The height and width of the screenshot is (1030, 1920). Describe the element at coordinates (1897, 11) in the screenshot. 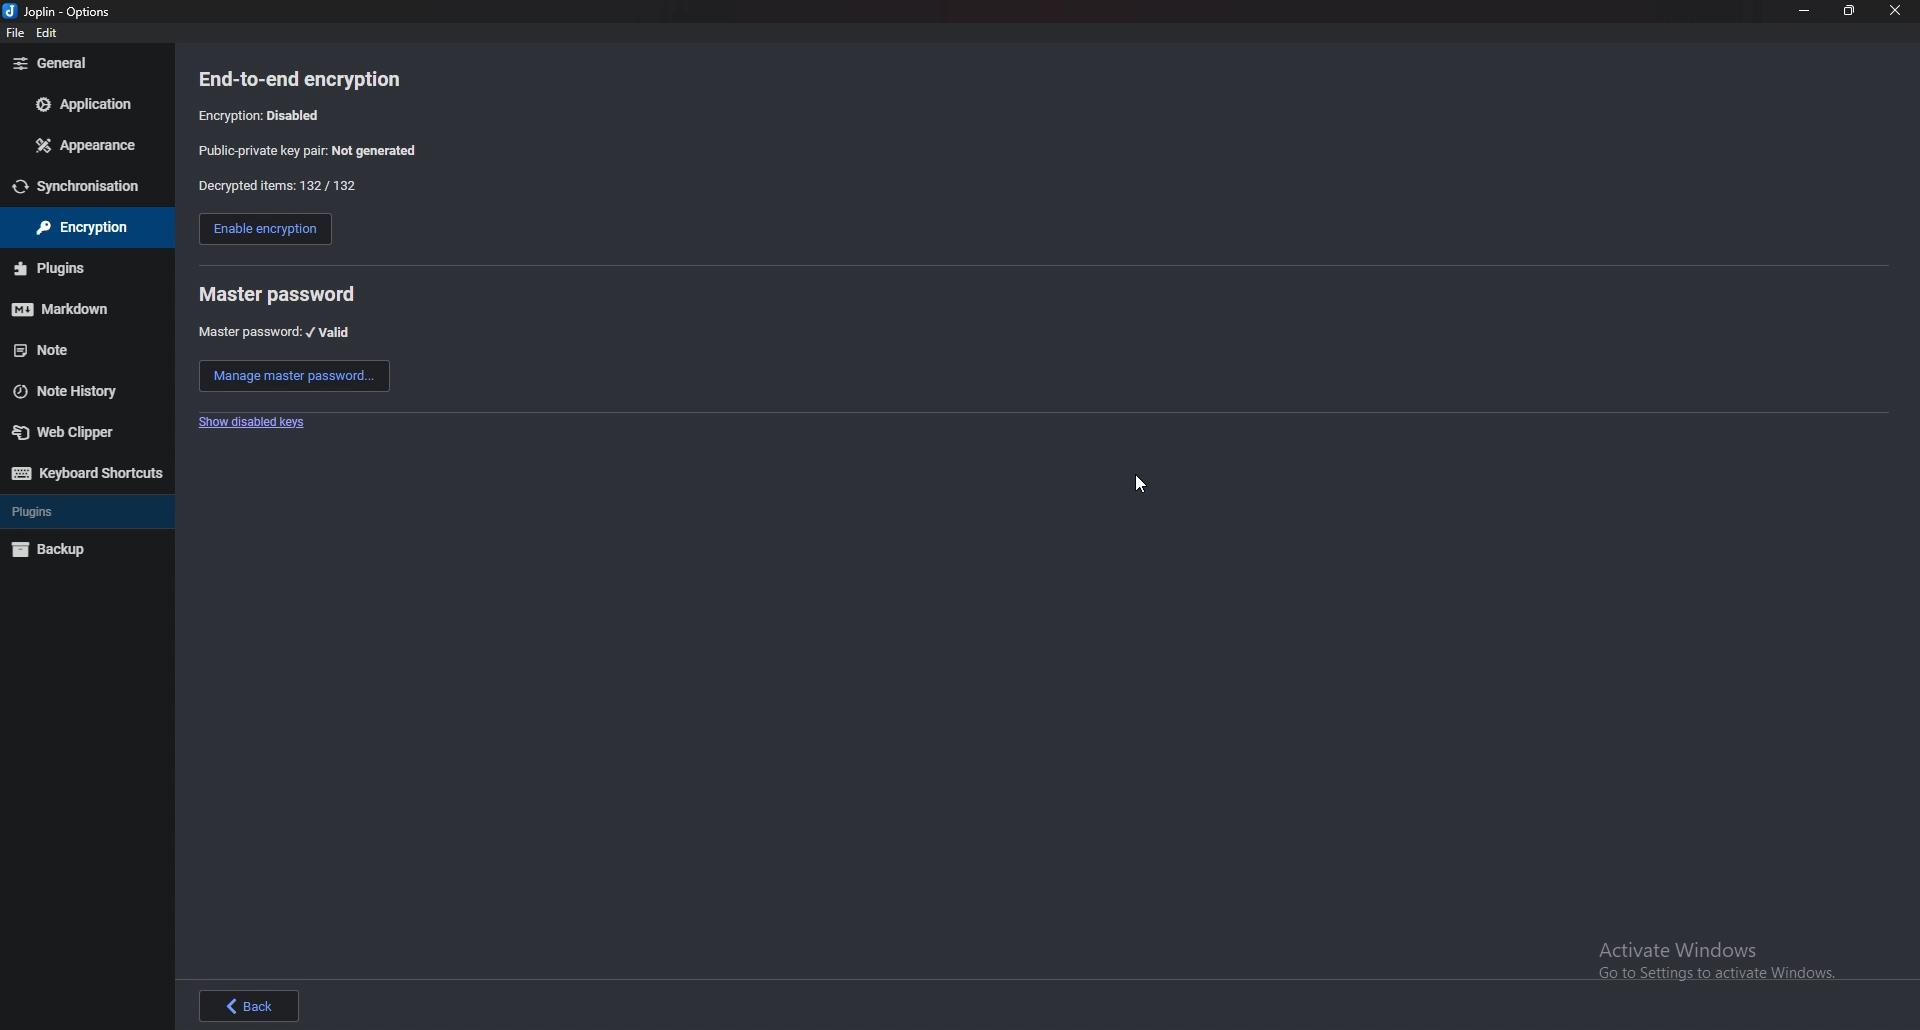

I see `close` at that location.